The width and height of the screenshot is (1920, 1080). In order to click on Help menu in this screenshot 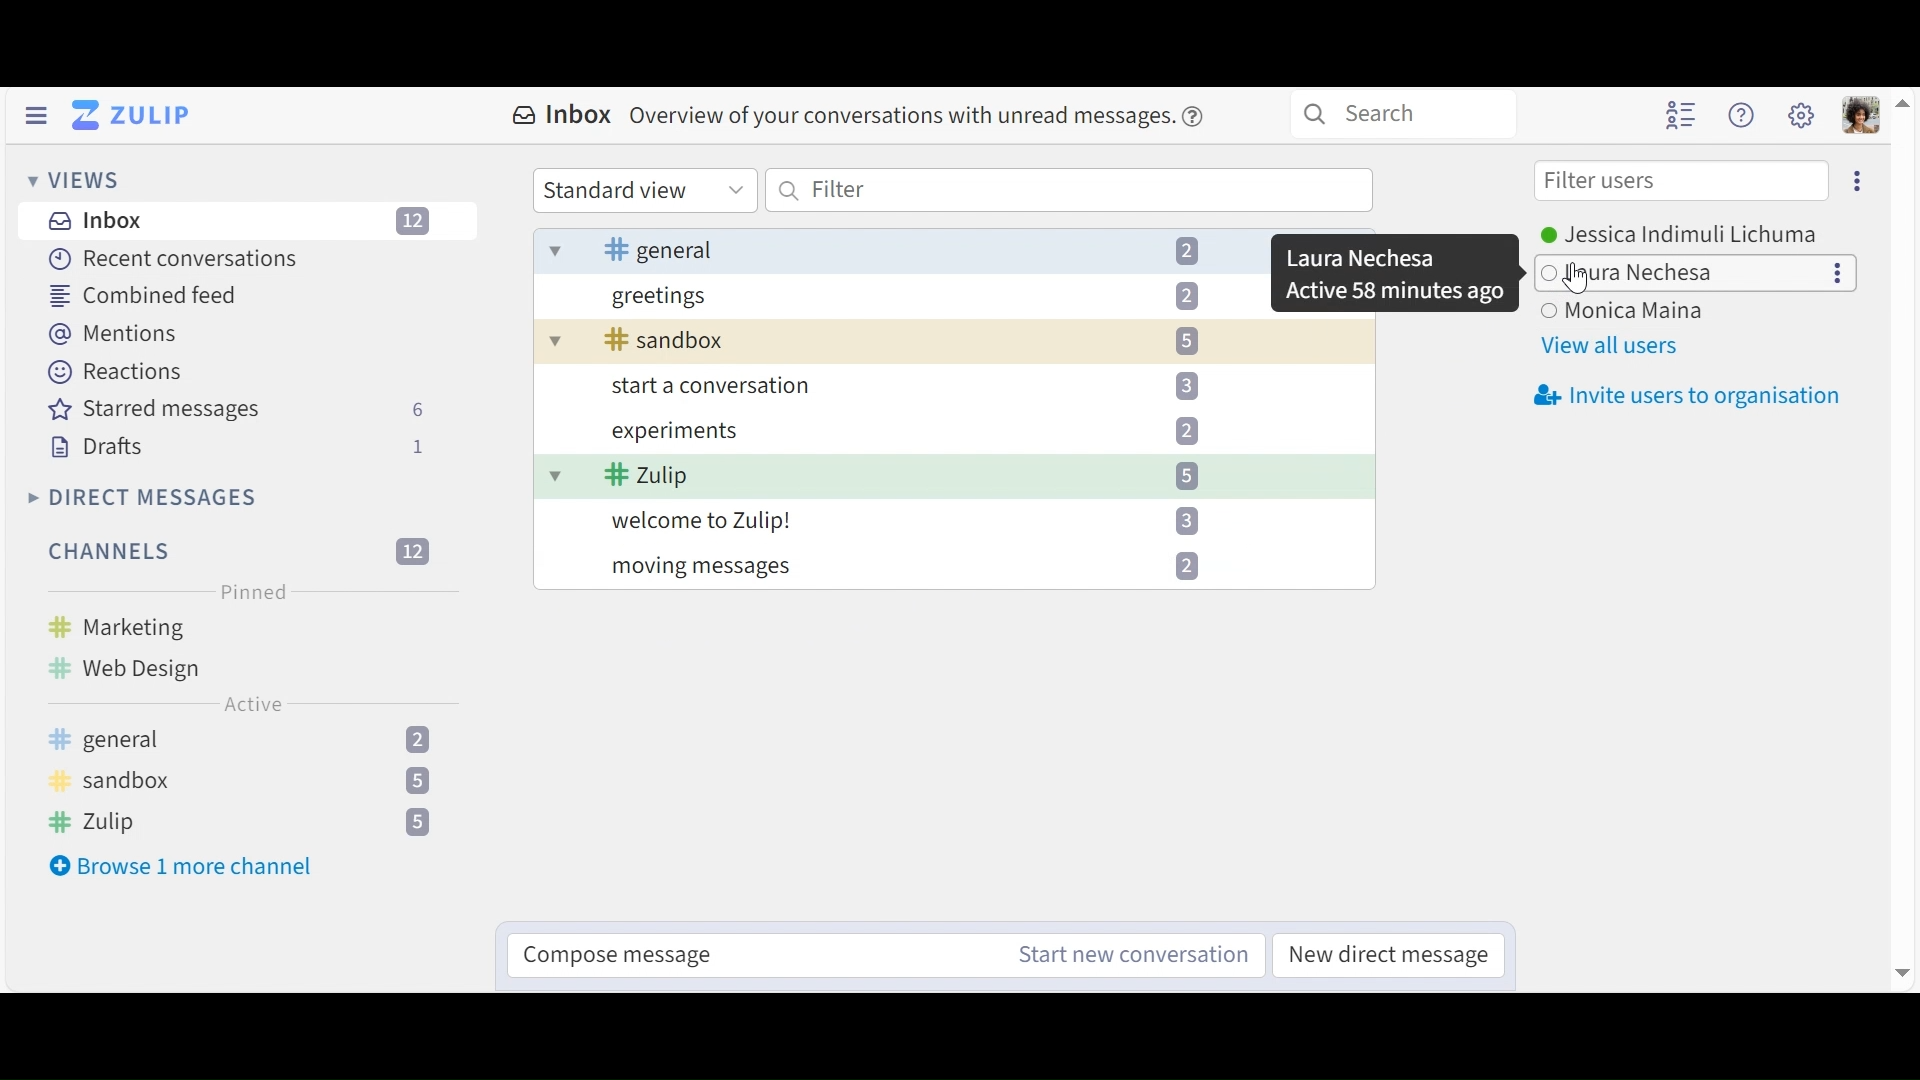, I will do `click(1744, 116)`.